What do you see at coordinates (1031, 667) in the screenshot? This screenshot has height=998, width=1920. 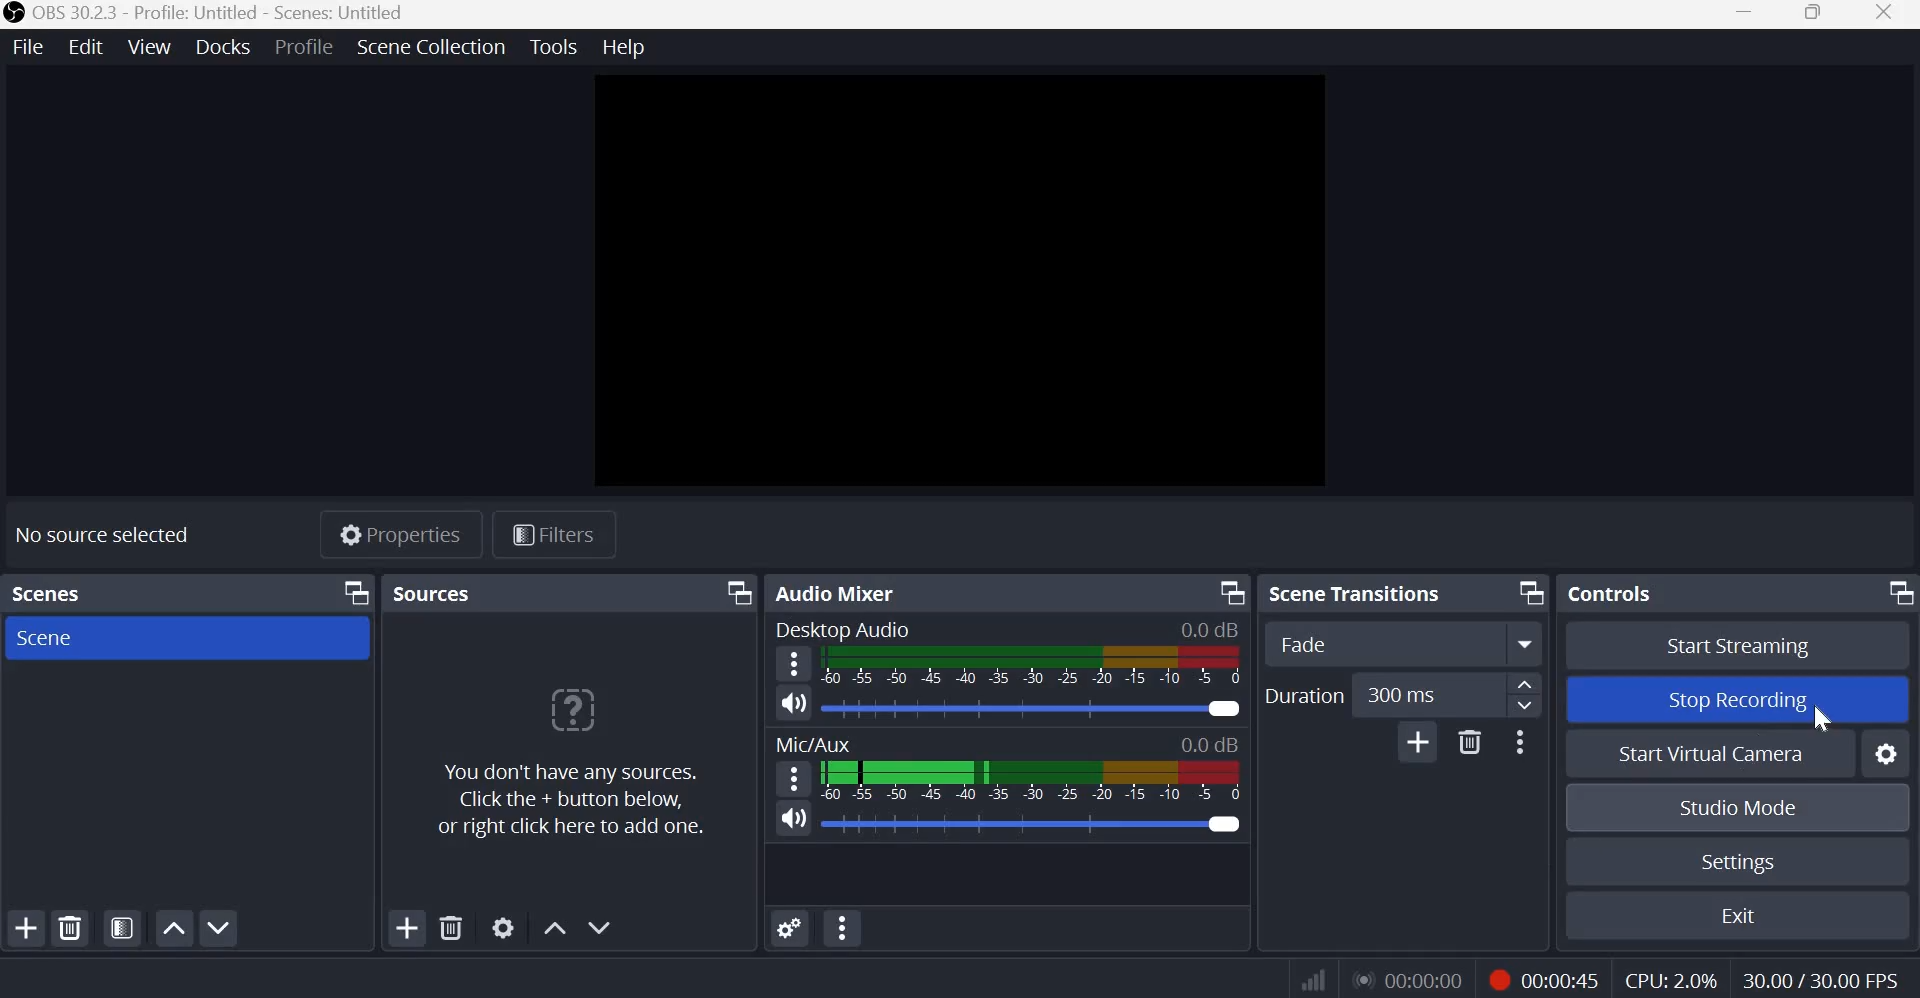 I see `Volume Meter` at bounding box center [1031, 667].